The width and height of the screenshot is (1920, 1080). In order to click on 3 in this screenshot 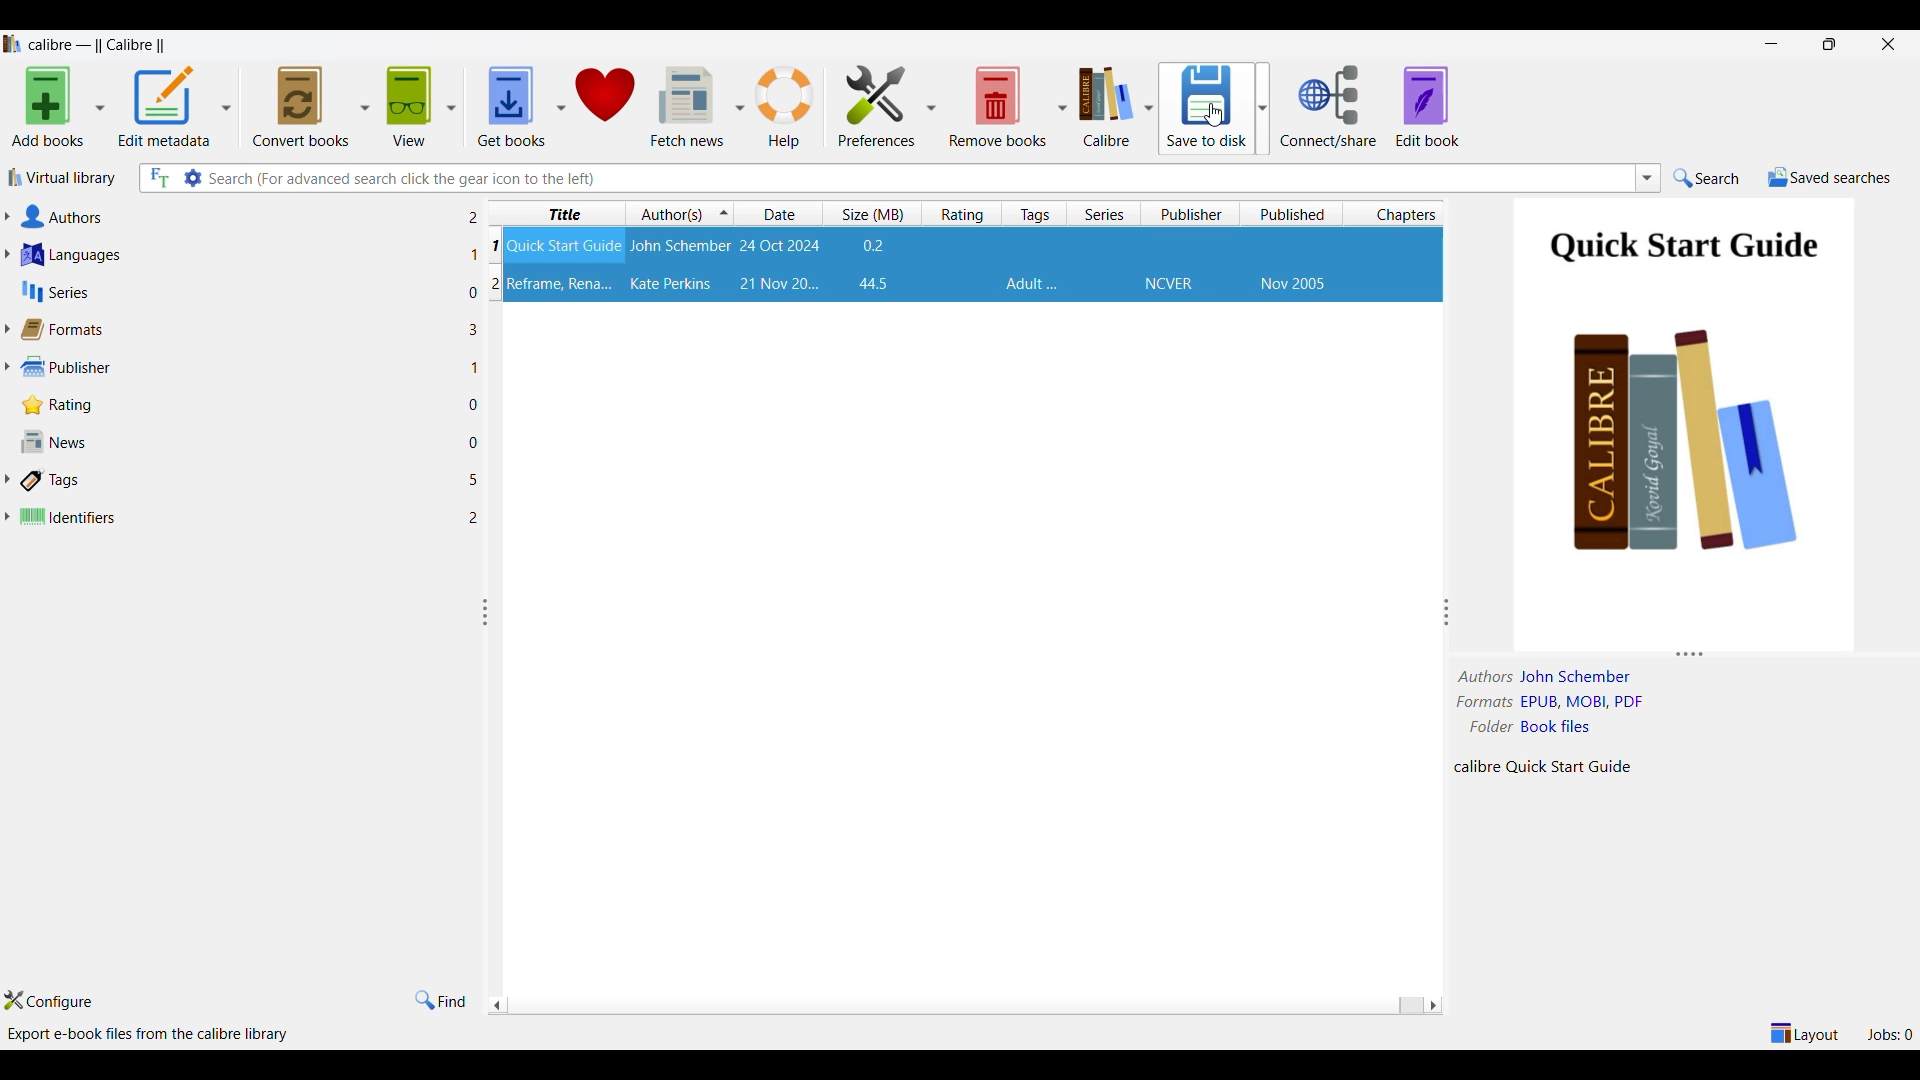, I will do `click(474, 329)`.